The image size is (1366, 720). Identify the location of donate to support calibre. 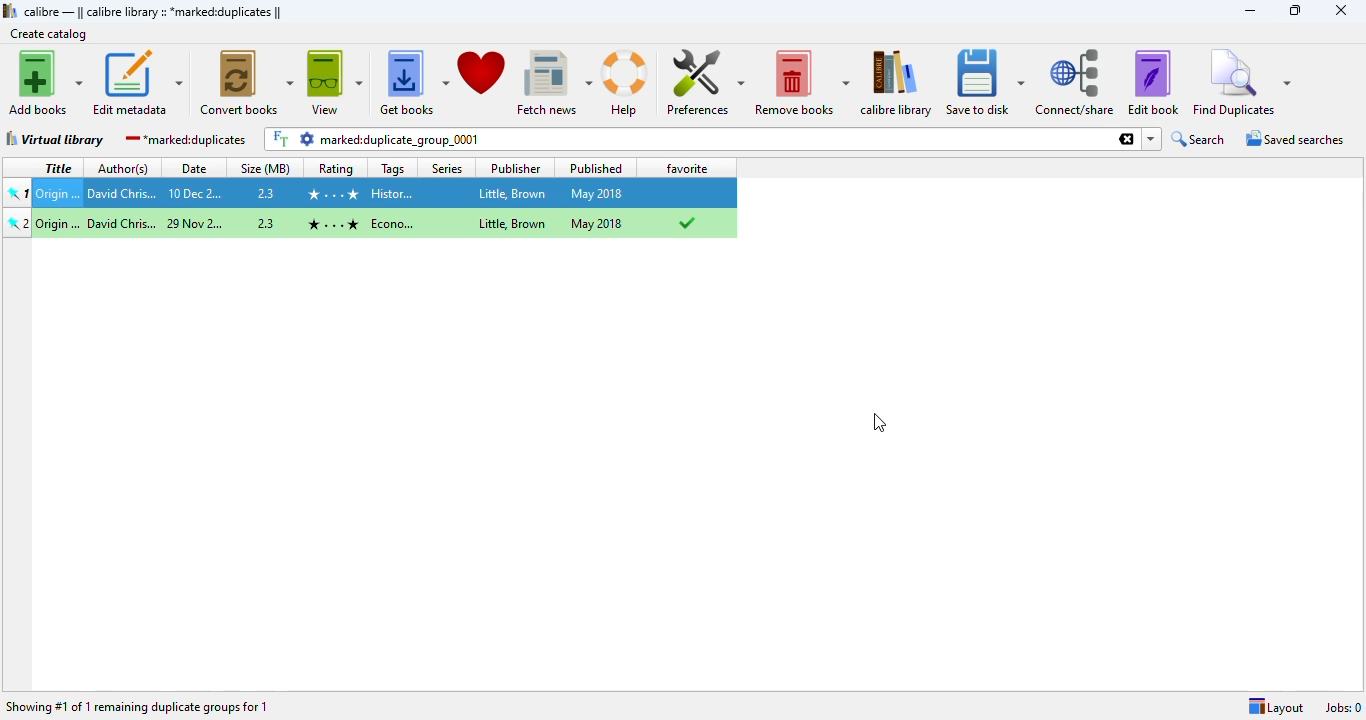
(482, 73).